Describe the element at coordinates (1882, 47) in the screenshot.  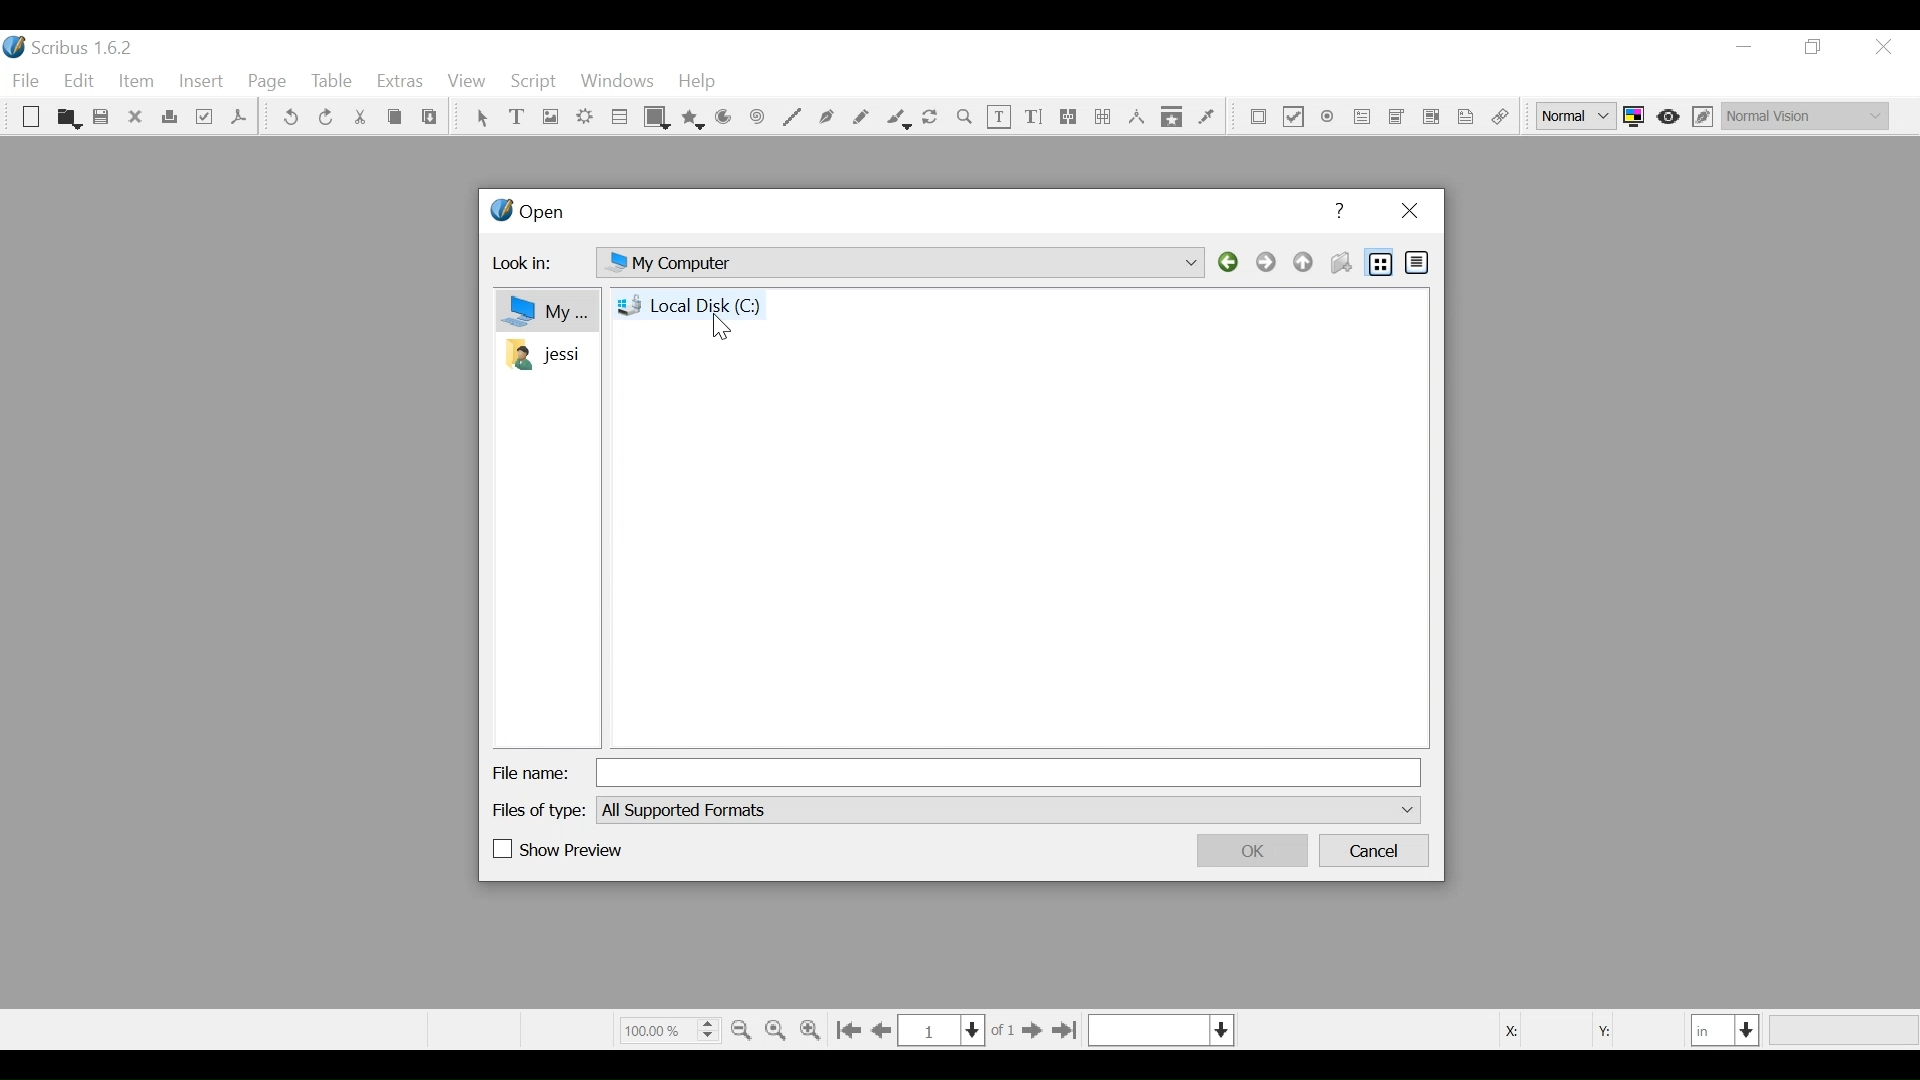
I see `Close` at that location.